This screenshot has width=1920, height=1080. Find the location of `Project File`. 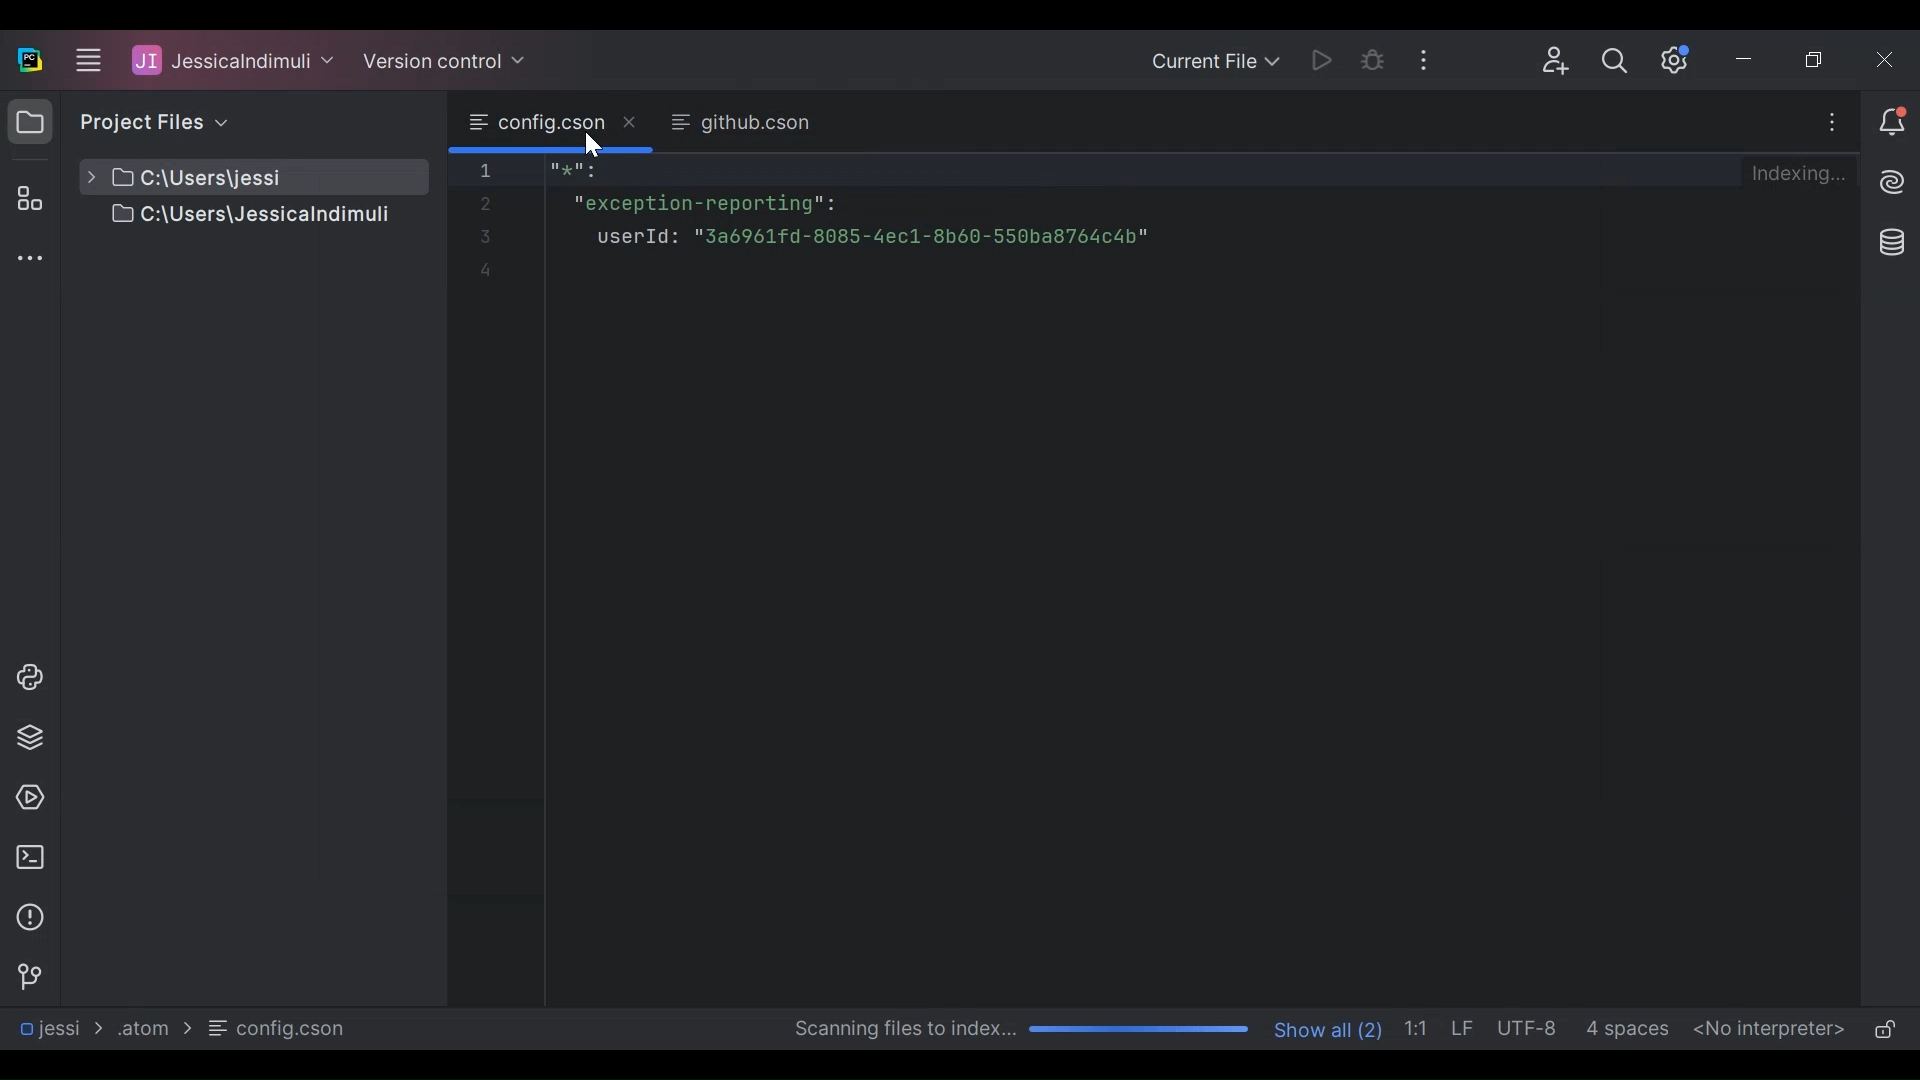

Project File is located at coordinates (229, 177).